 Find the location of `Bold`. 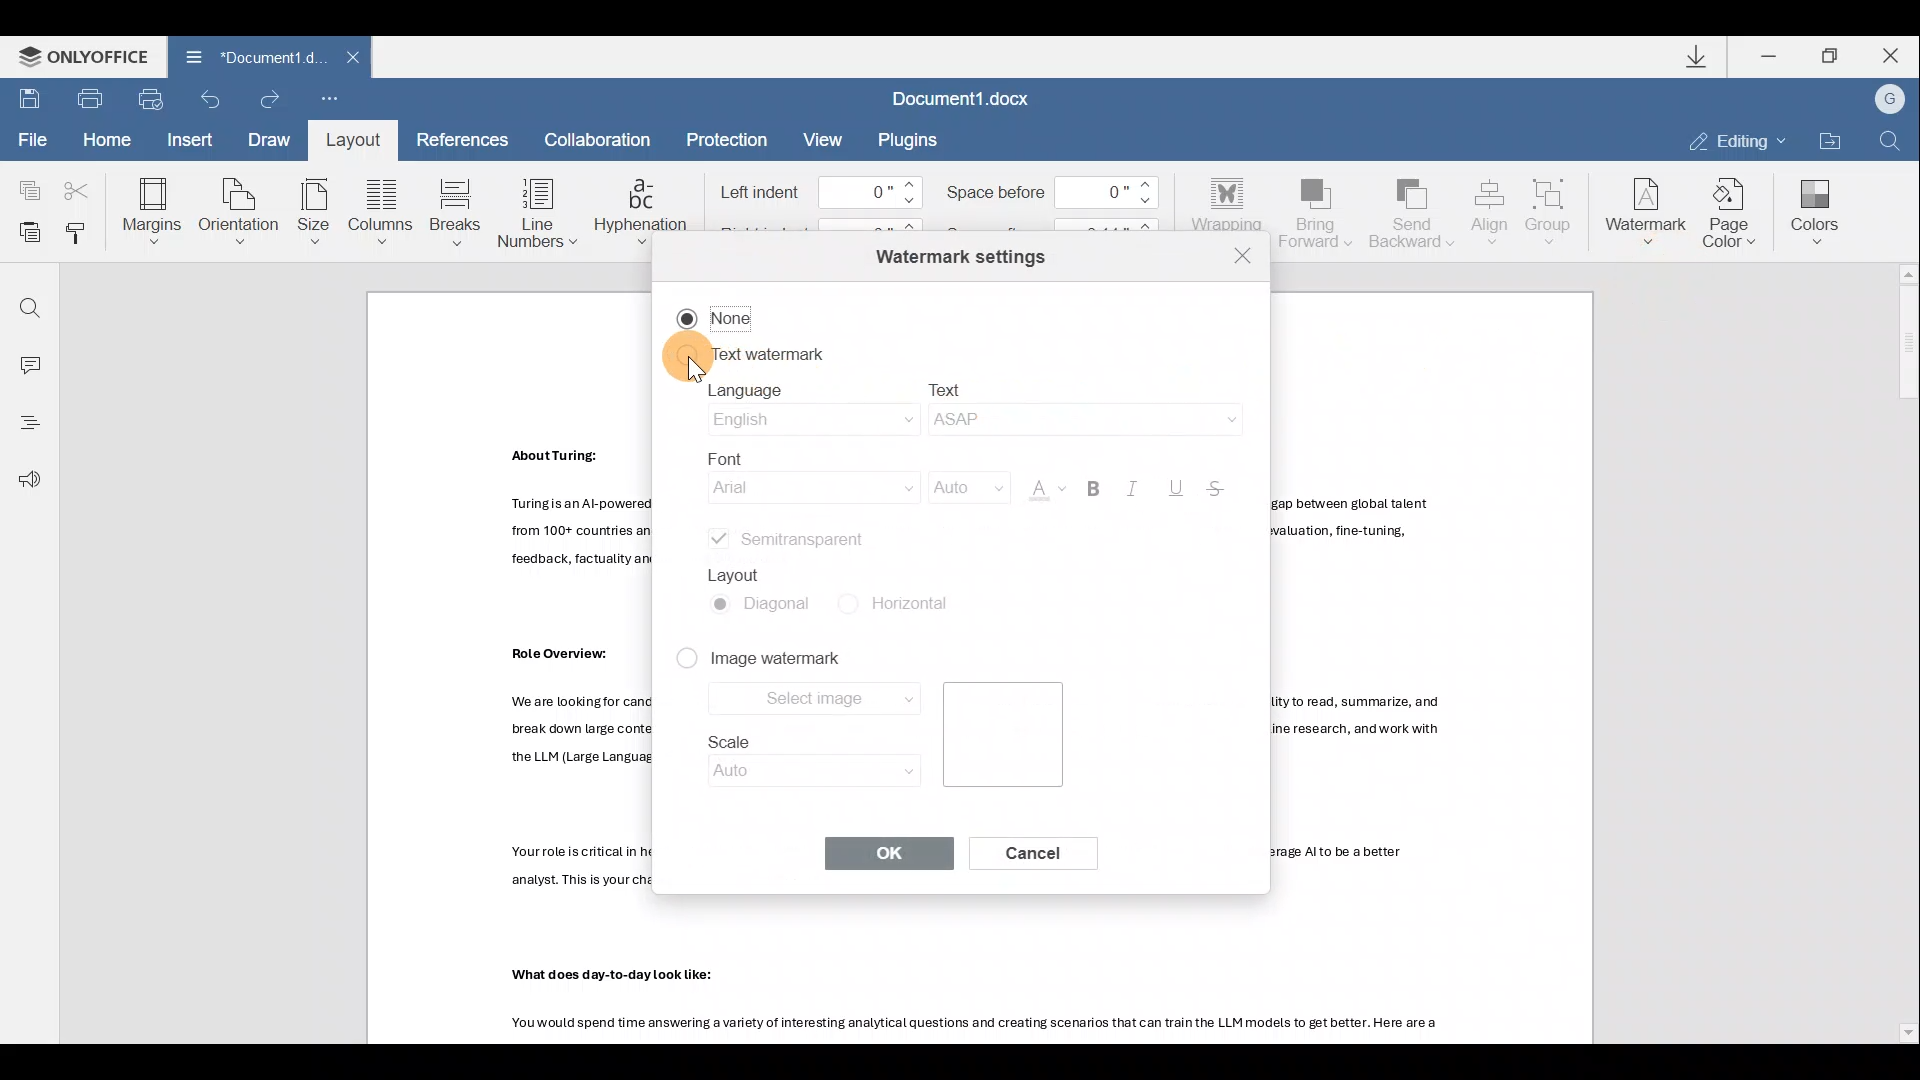

Bold is located at coordinates (1098, 484).